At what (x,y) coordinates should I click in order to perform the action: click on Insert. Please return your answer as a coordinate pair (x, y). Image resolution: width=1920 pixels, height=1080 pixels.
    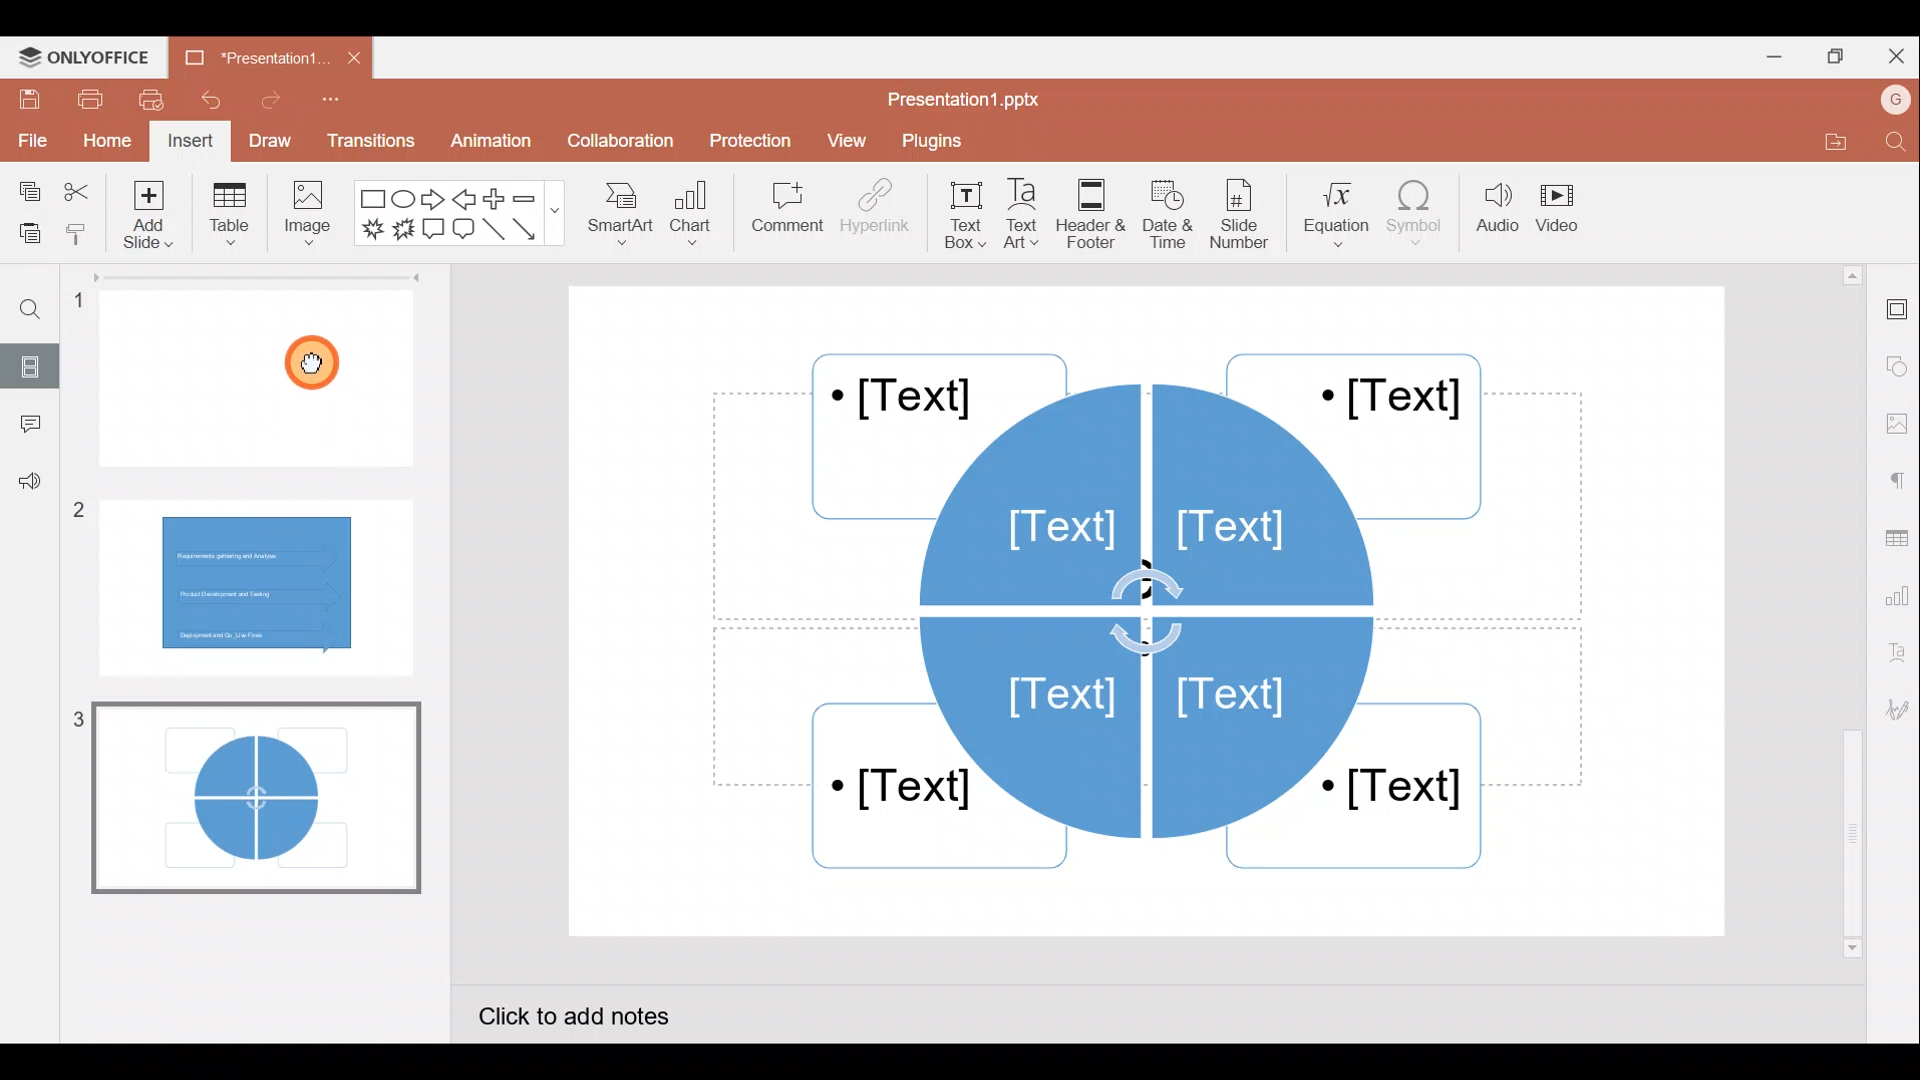
    Looking at the image, I should click on (190, 140).